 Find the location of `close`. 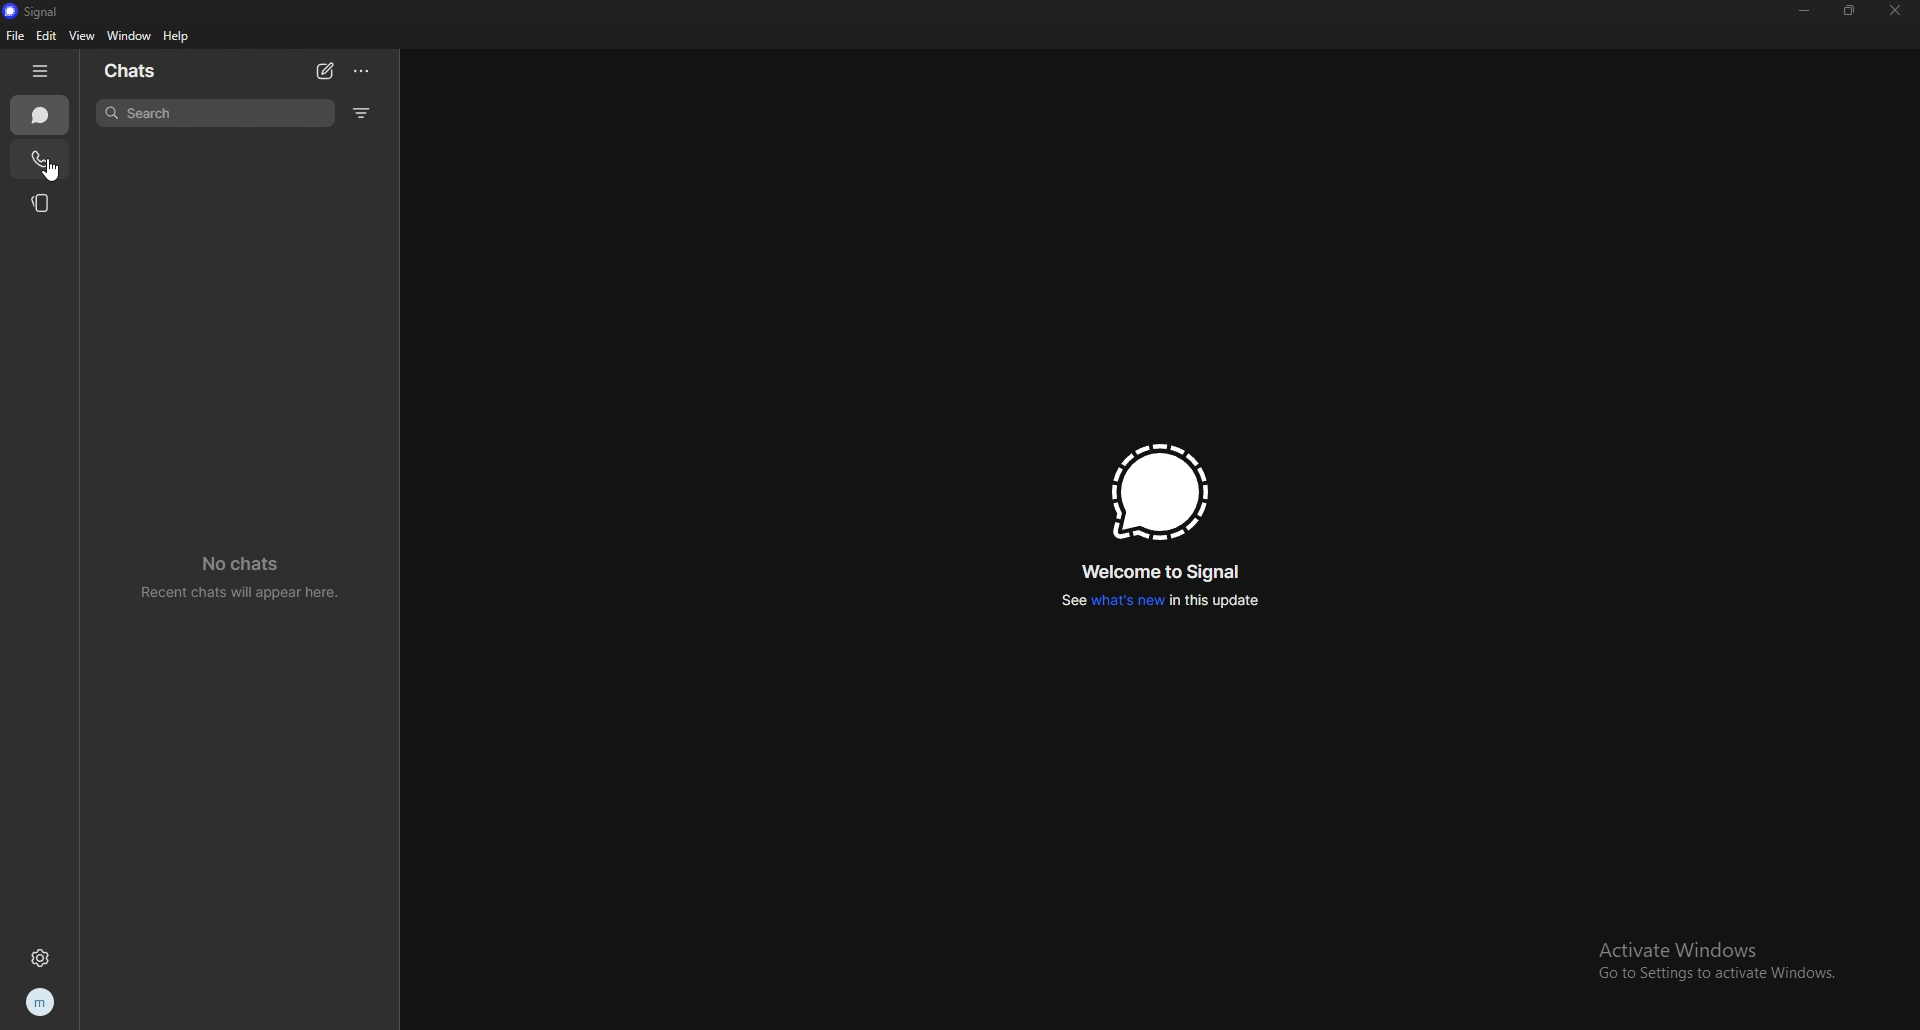

close is located at coordinates (1898, 11).